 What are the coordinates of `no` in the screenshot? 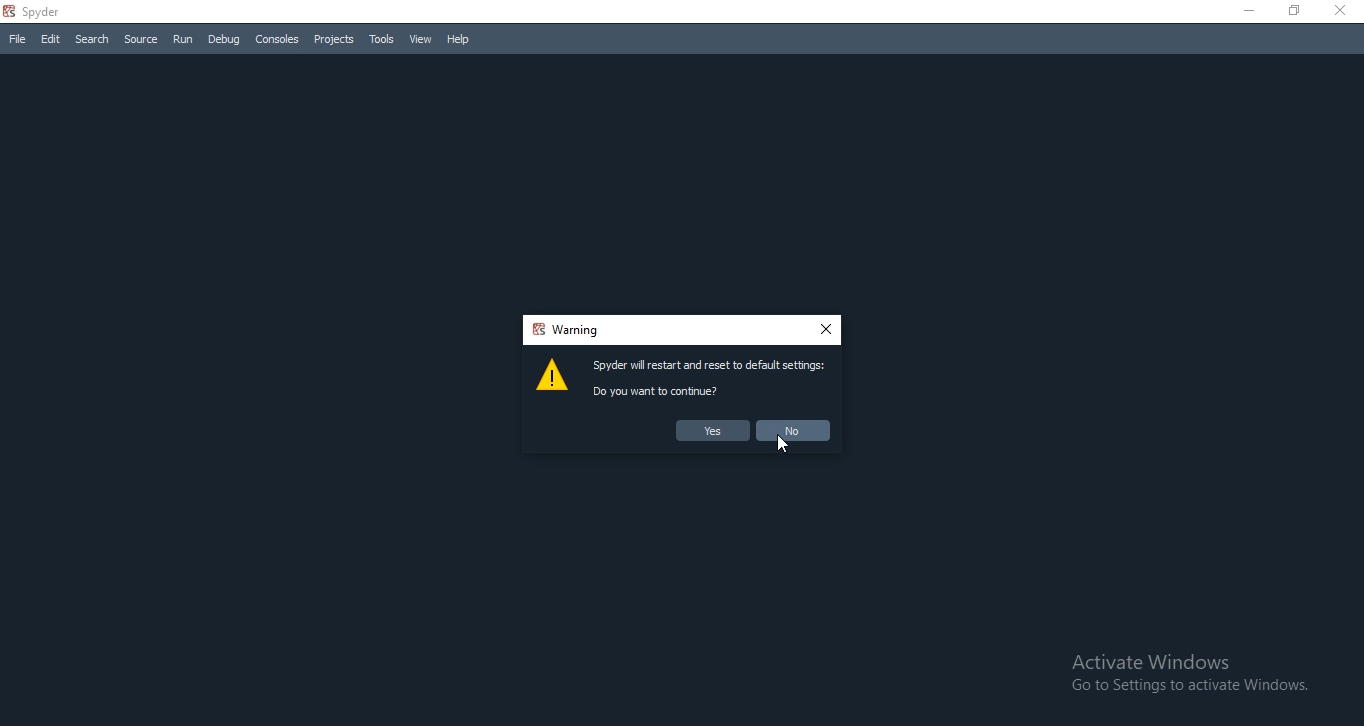 It's located at (792, 431).